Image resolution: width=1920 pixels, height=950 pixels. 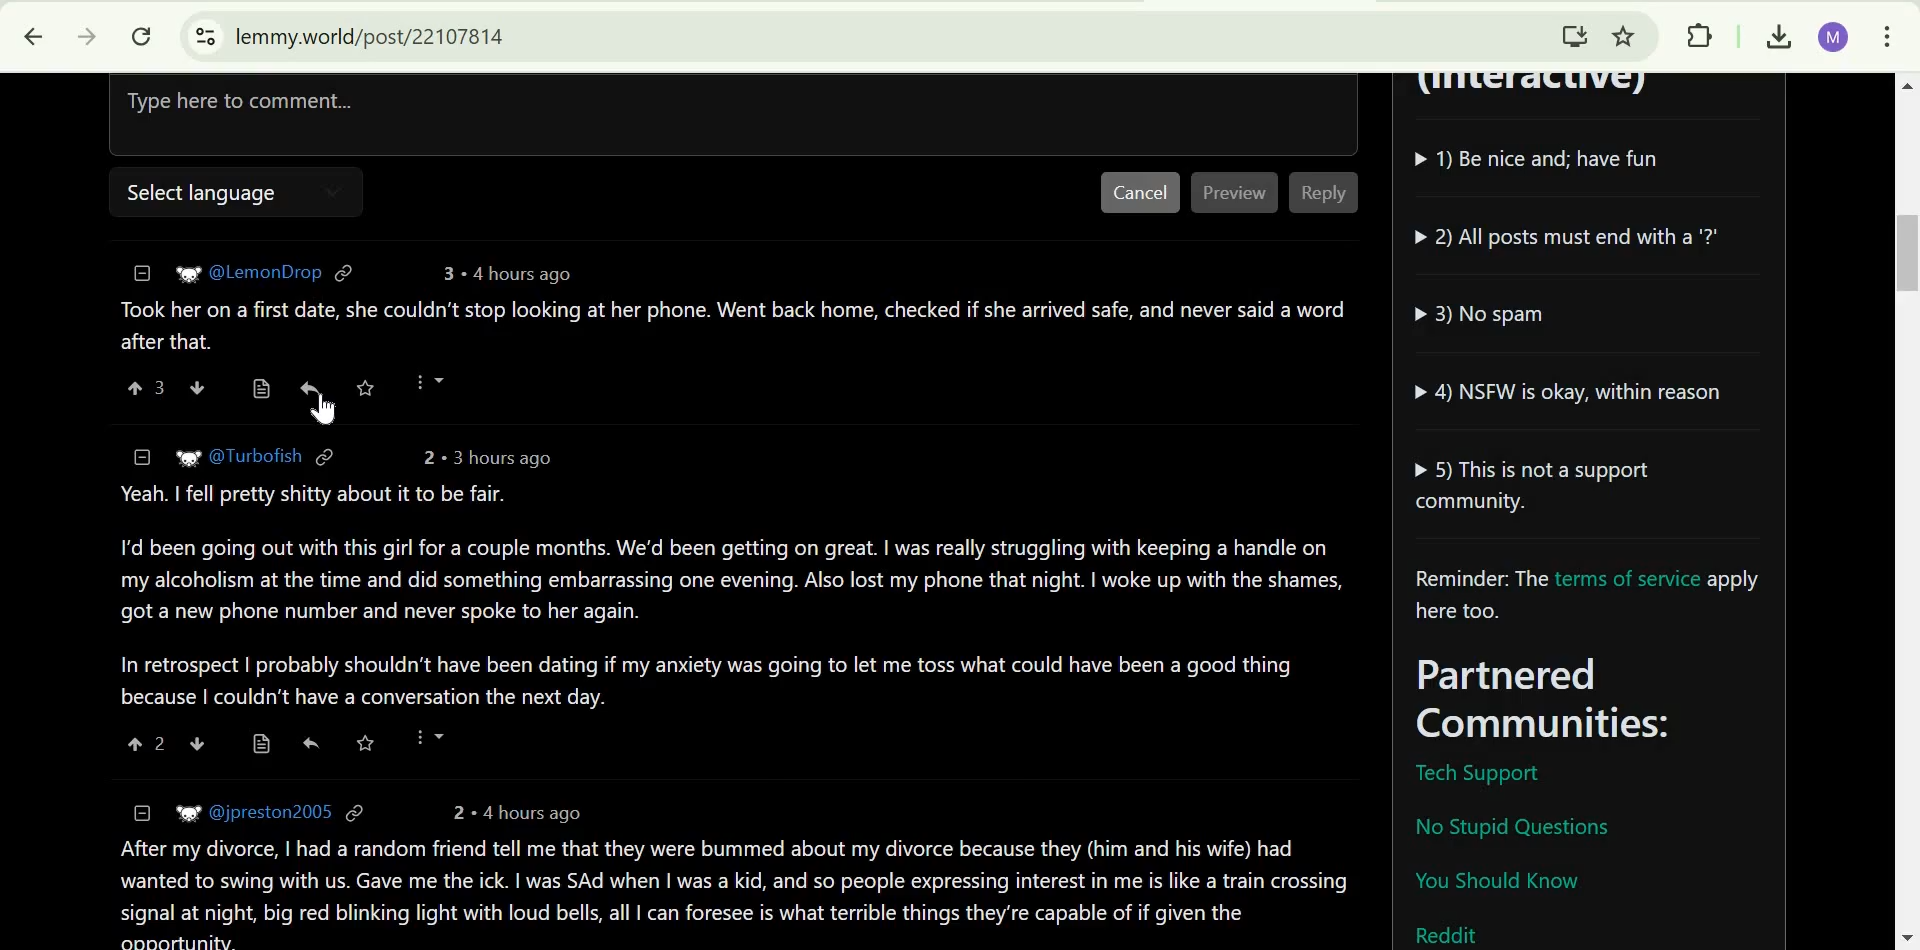 What do you see at coordinates (1494, 879) in the screenshot?
I see `You should know` at bounding box center [1494, 879].